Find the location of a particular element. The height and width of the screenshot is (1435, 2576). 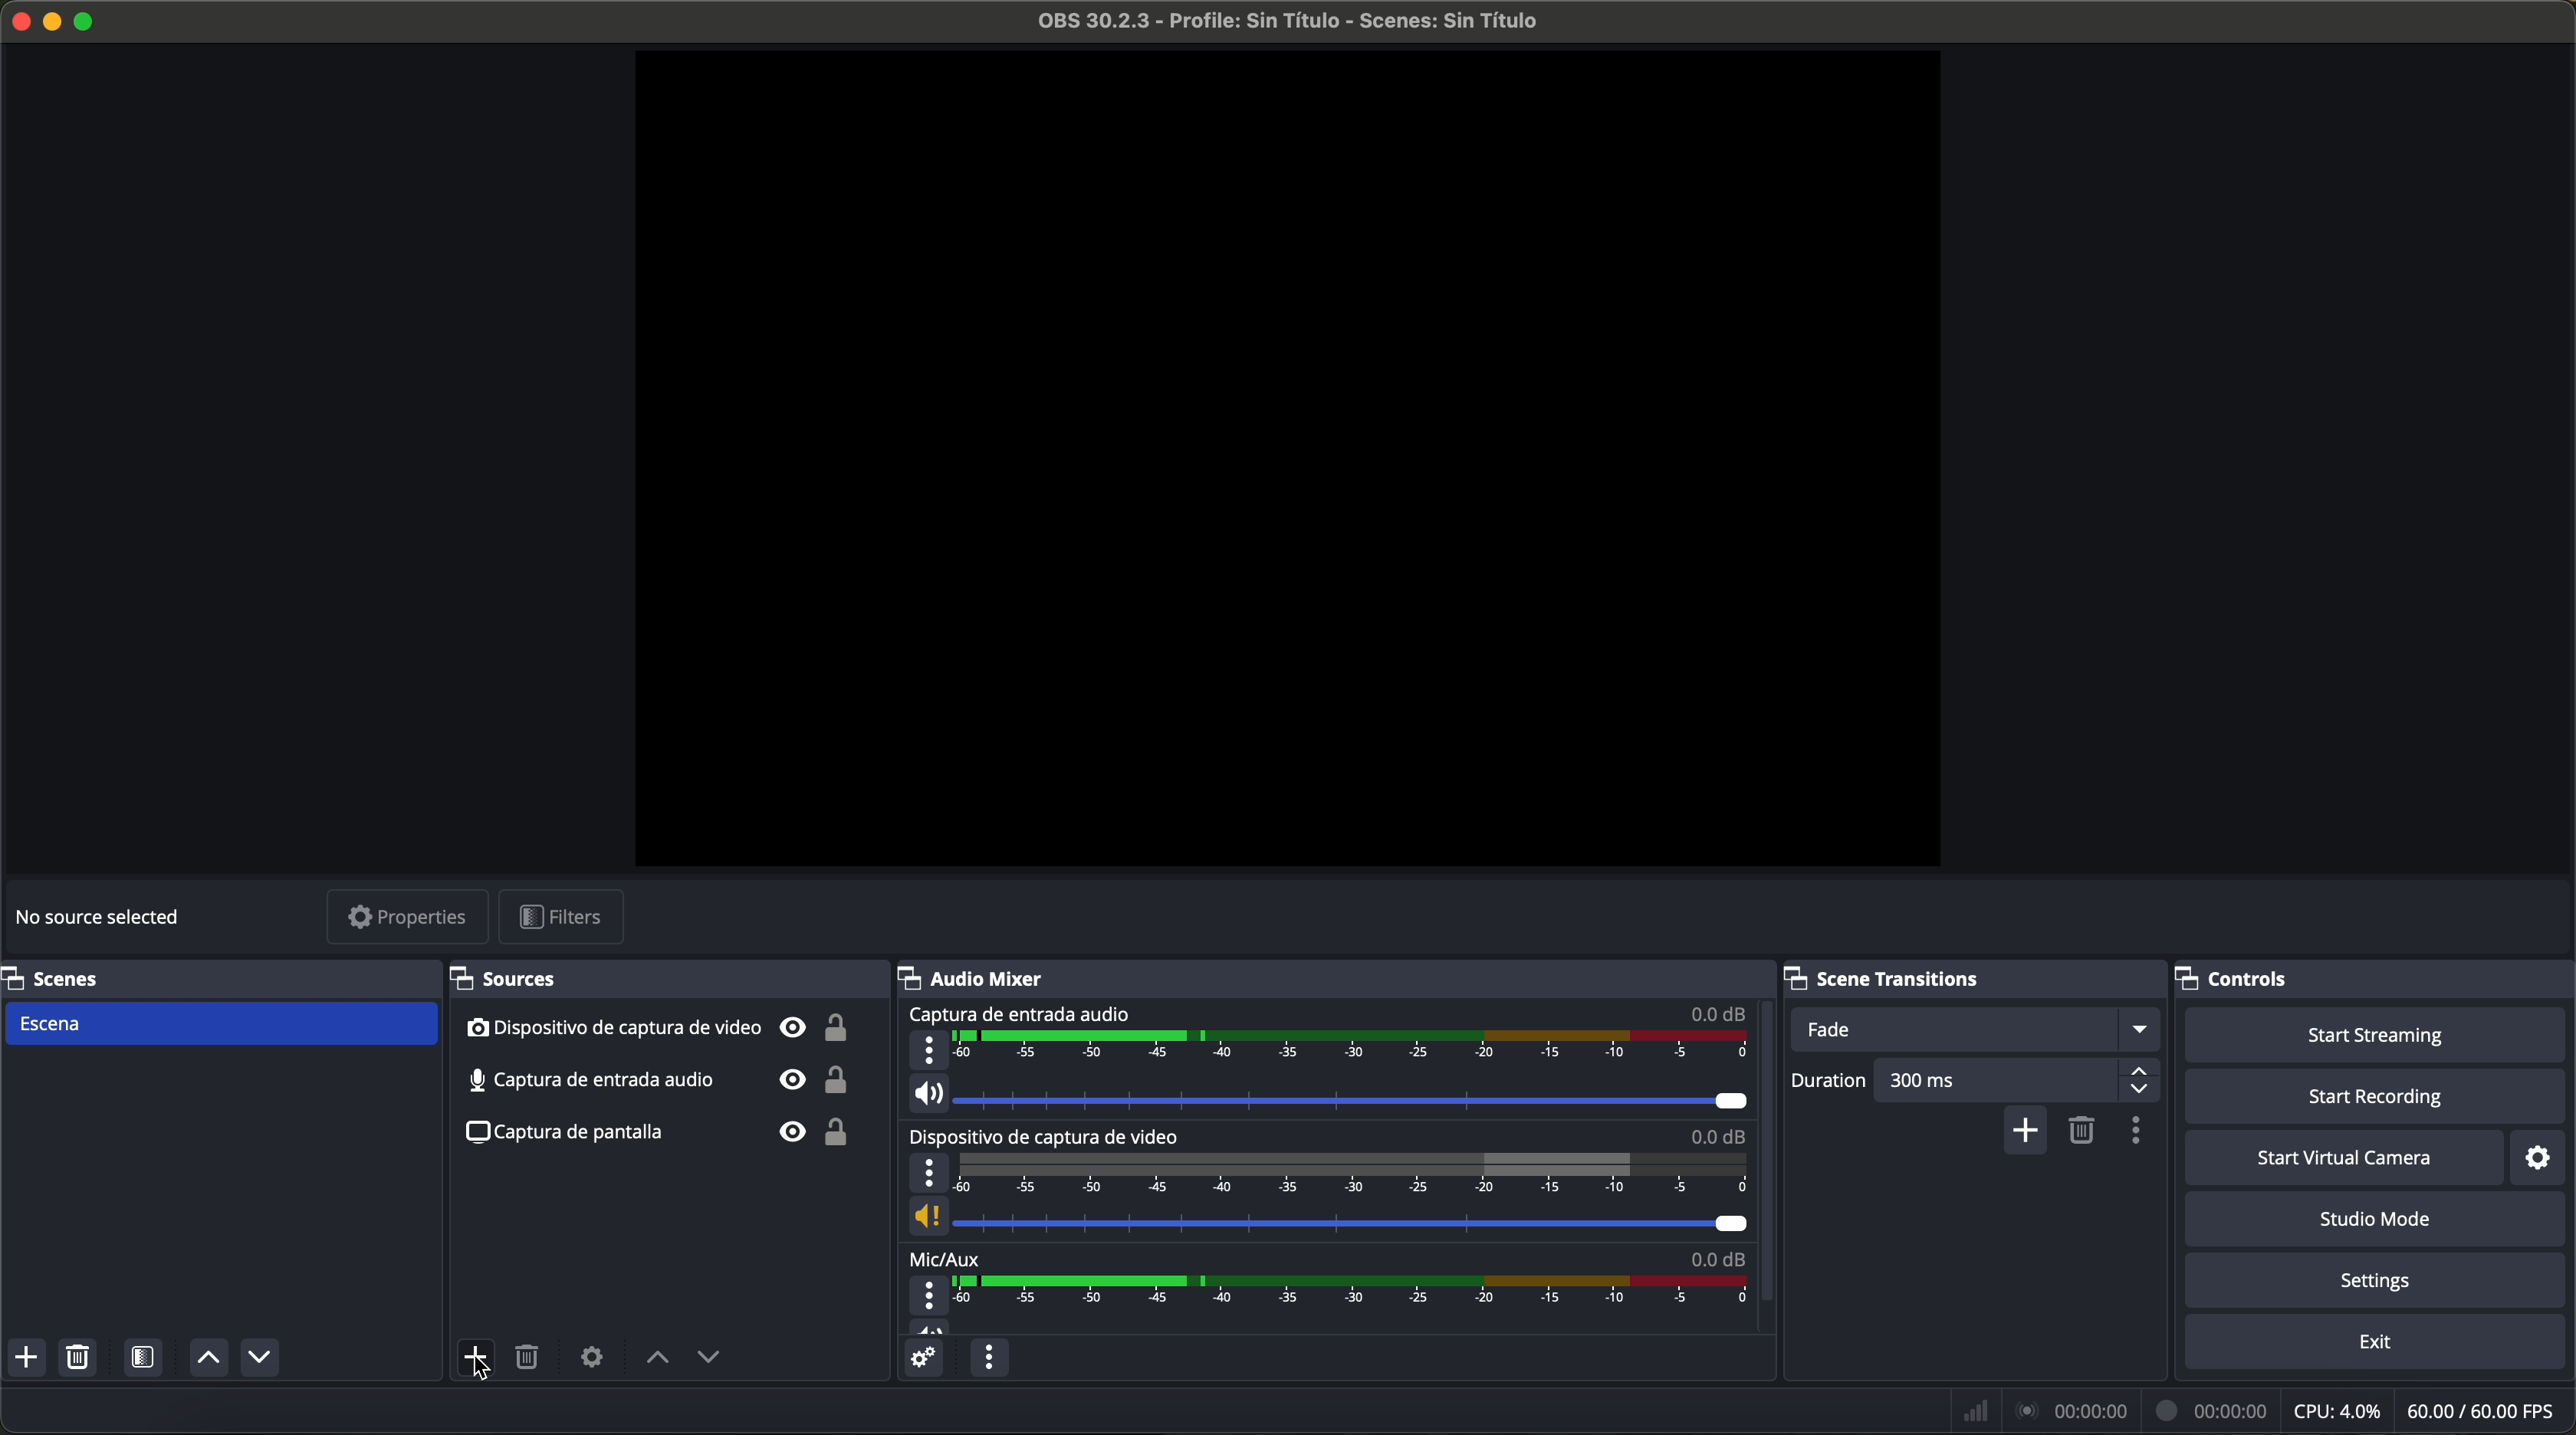

vol is located at coordinates (930, 1326).